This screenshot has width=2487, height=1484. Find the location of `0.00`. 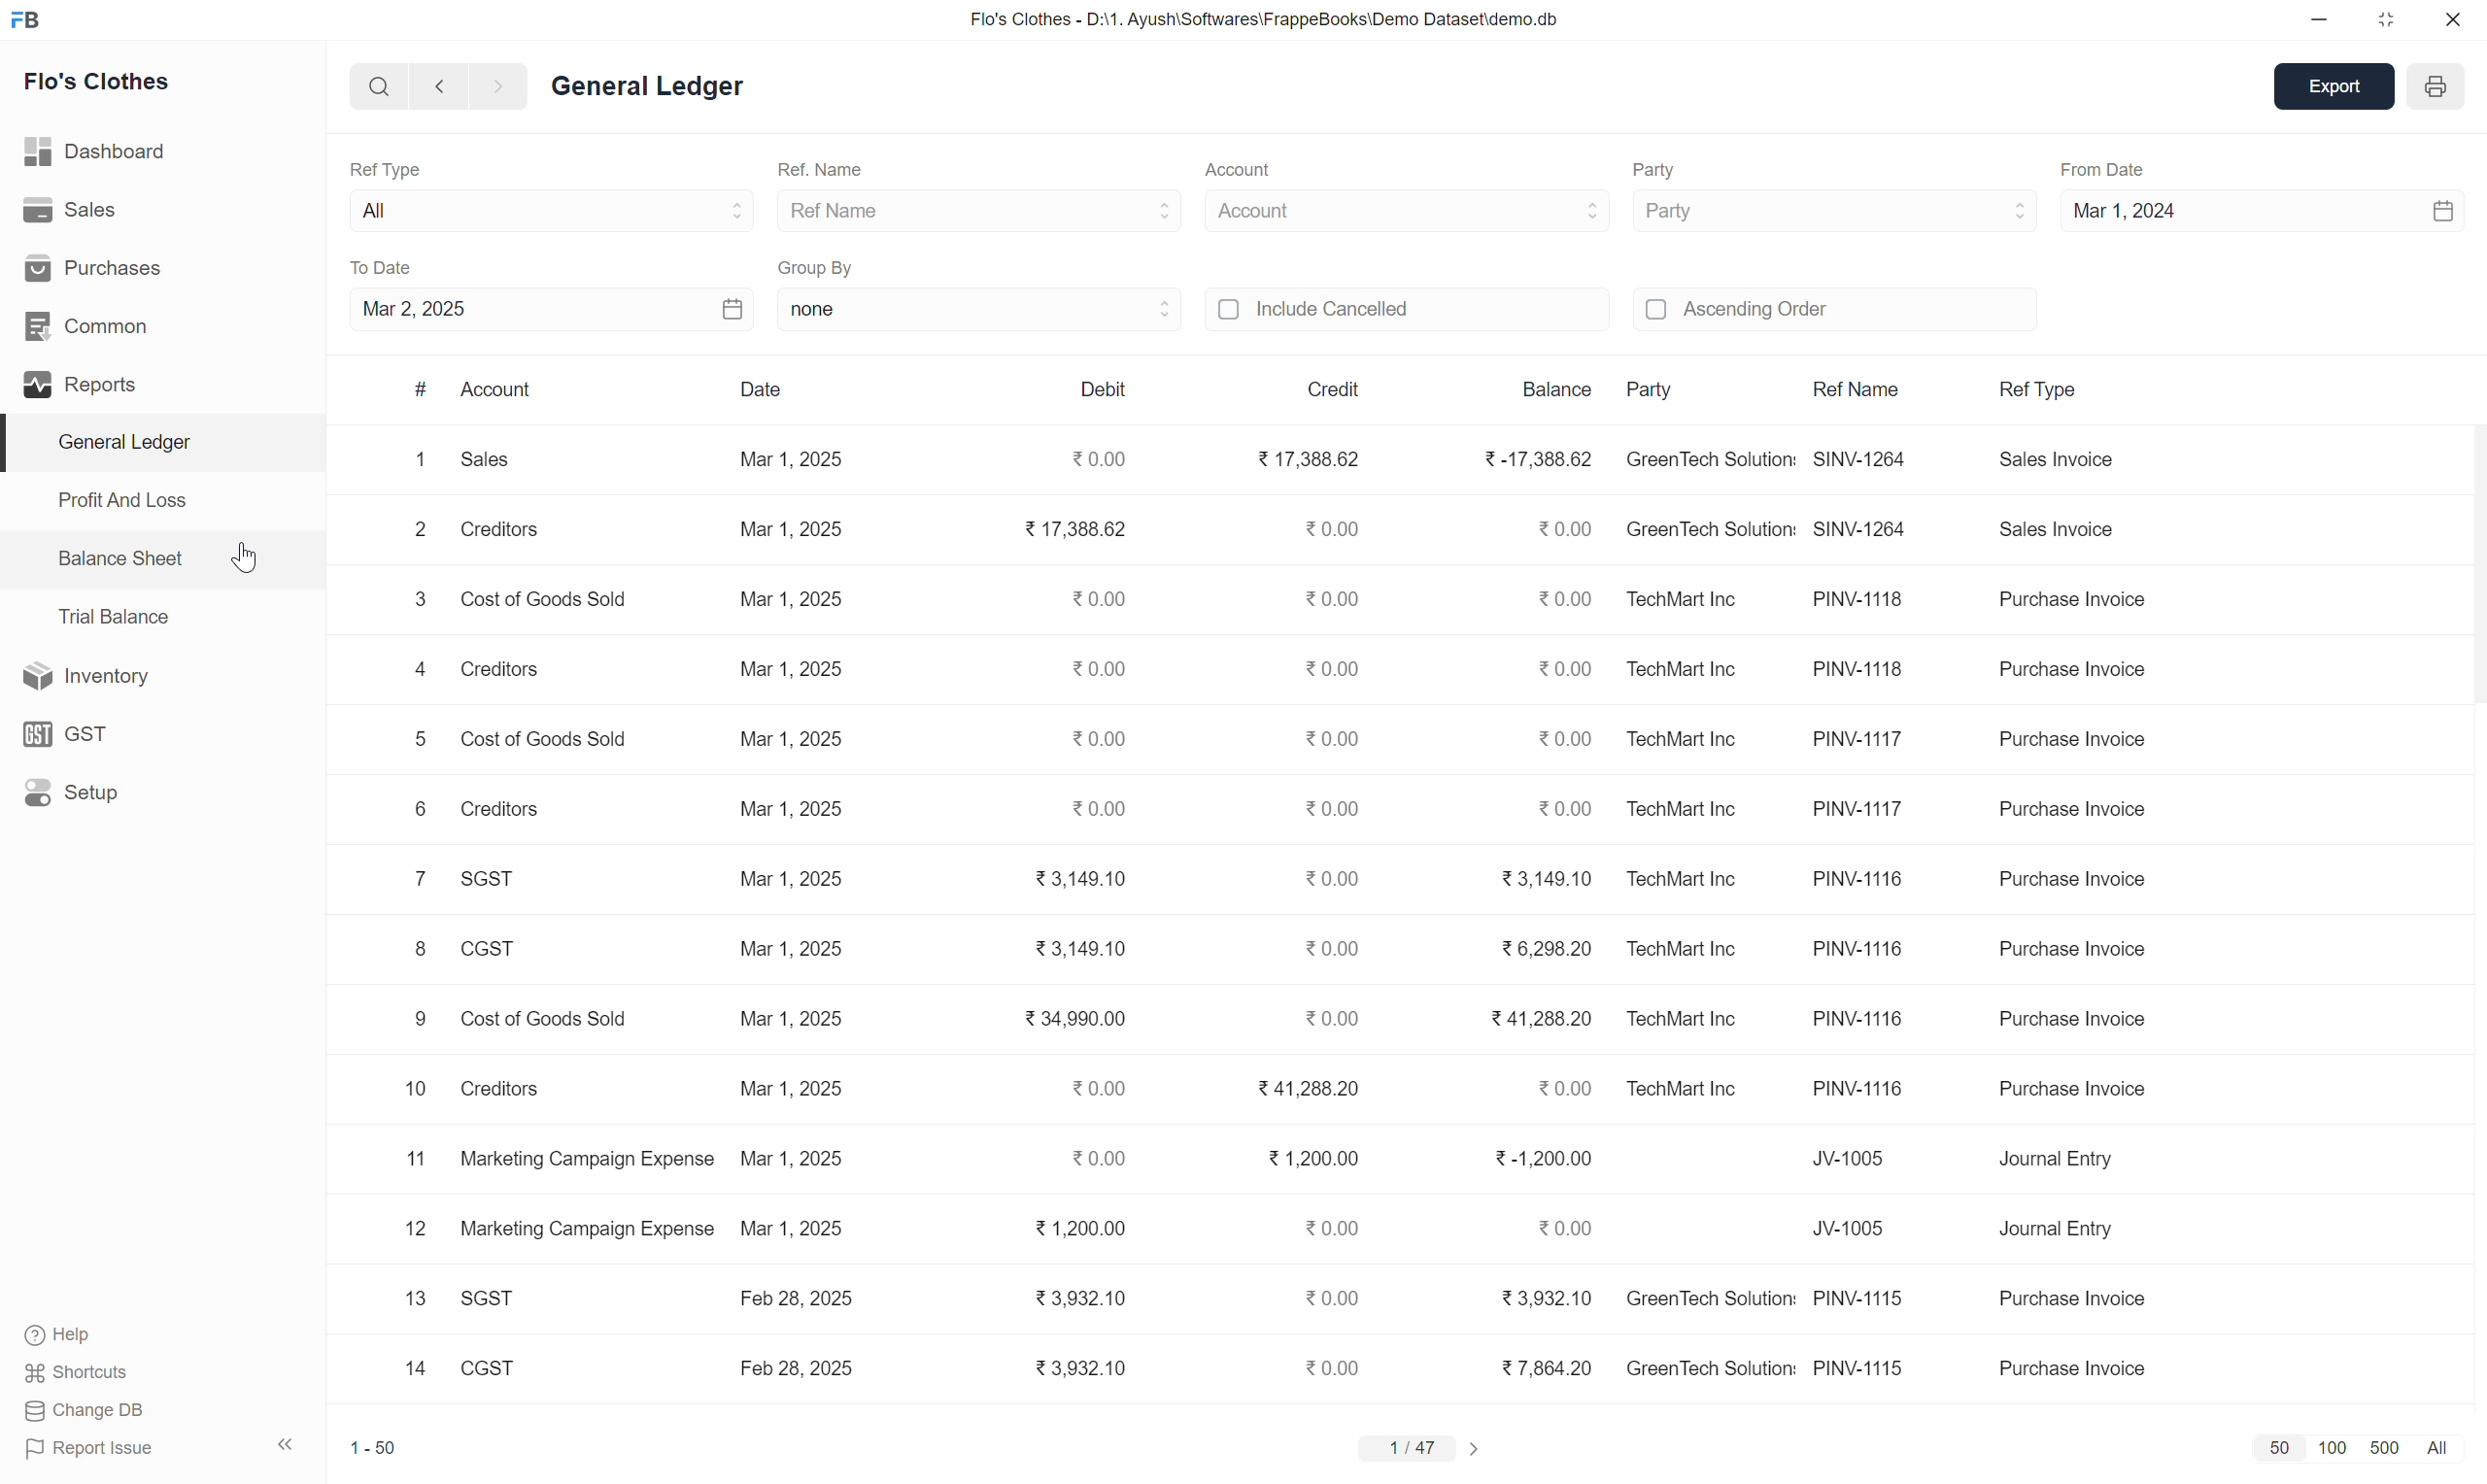

0.00 is located at coordinates (1552, 1088).